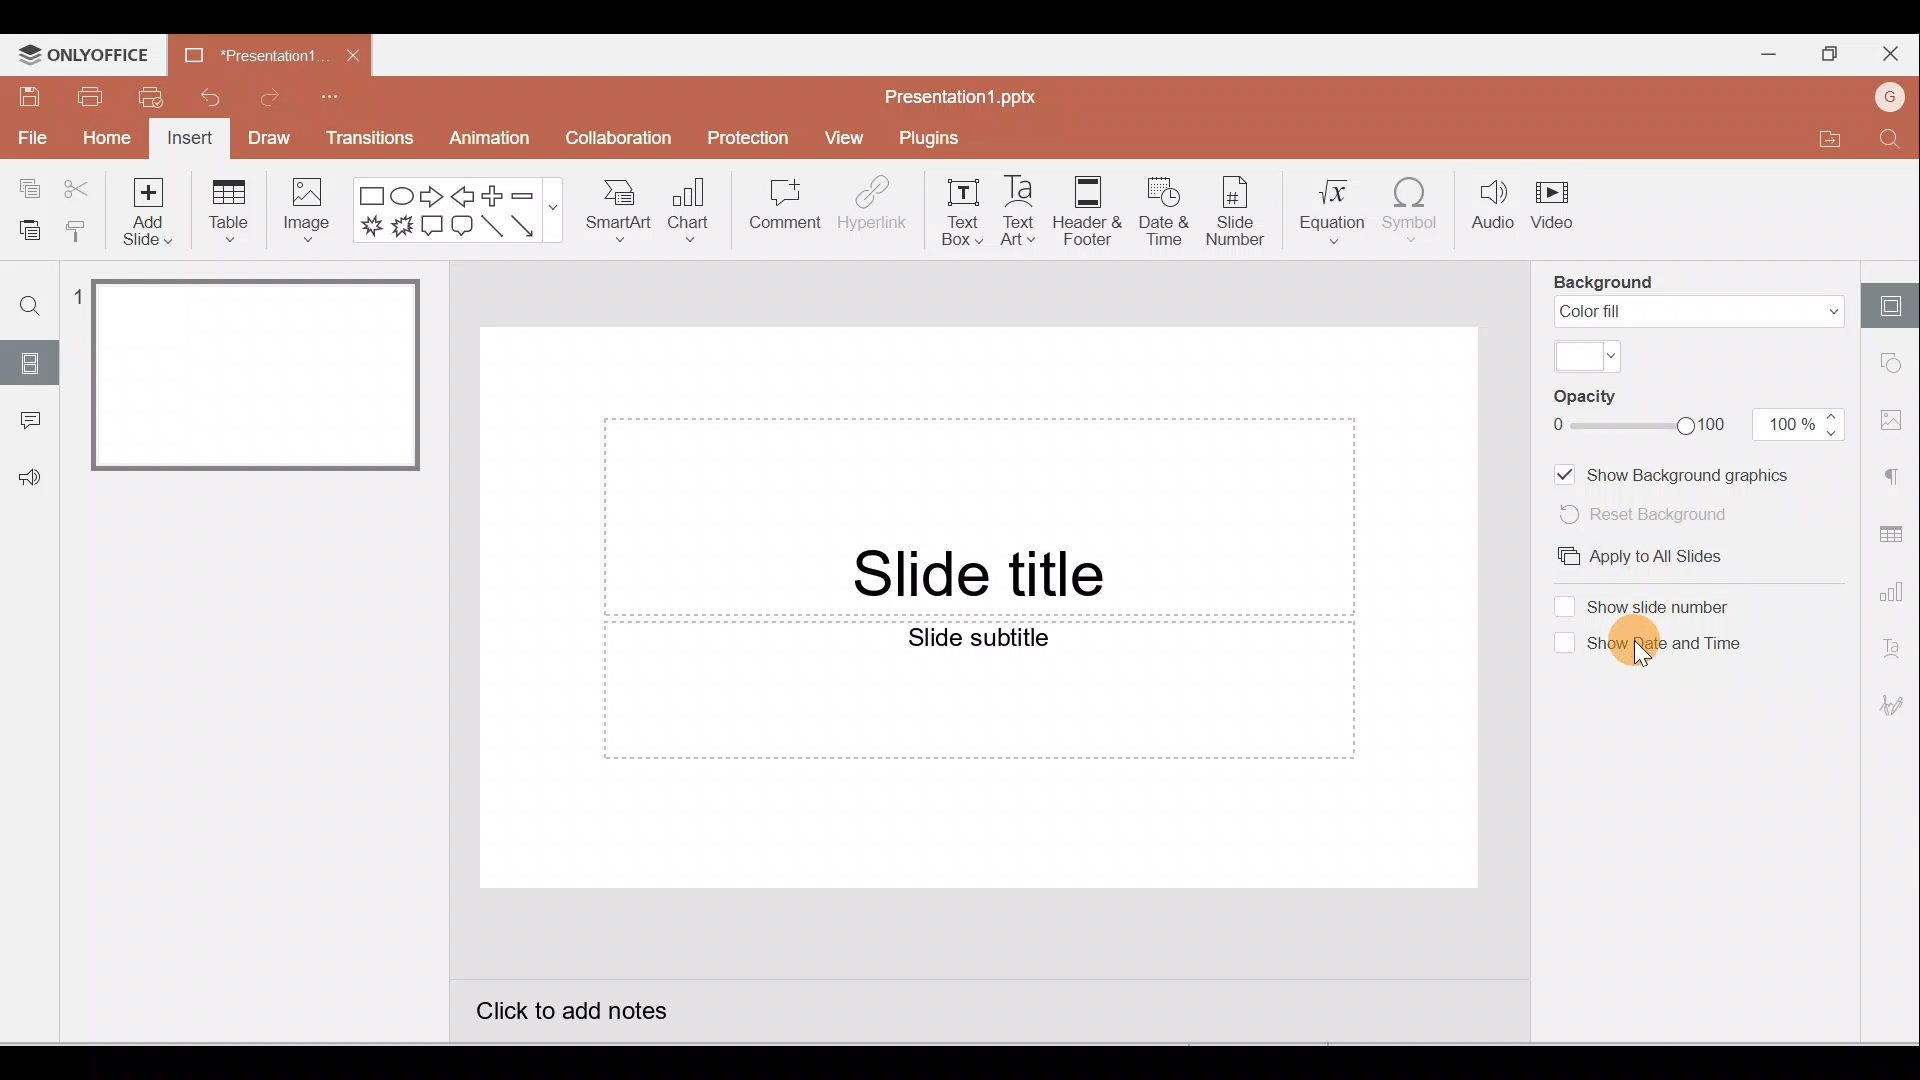 This screenshot has width=1920, height=1080. What do you see at coordinates (437, 359) in the screenshot?
I see `vertical scrollbar` at bounding box center [437, 359].